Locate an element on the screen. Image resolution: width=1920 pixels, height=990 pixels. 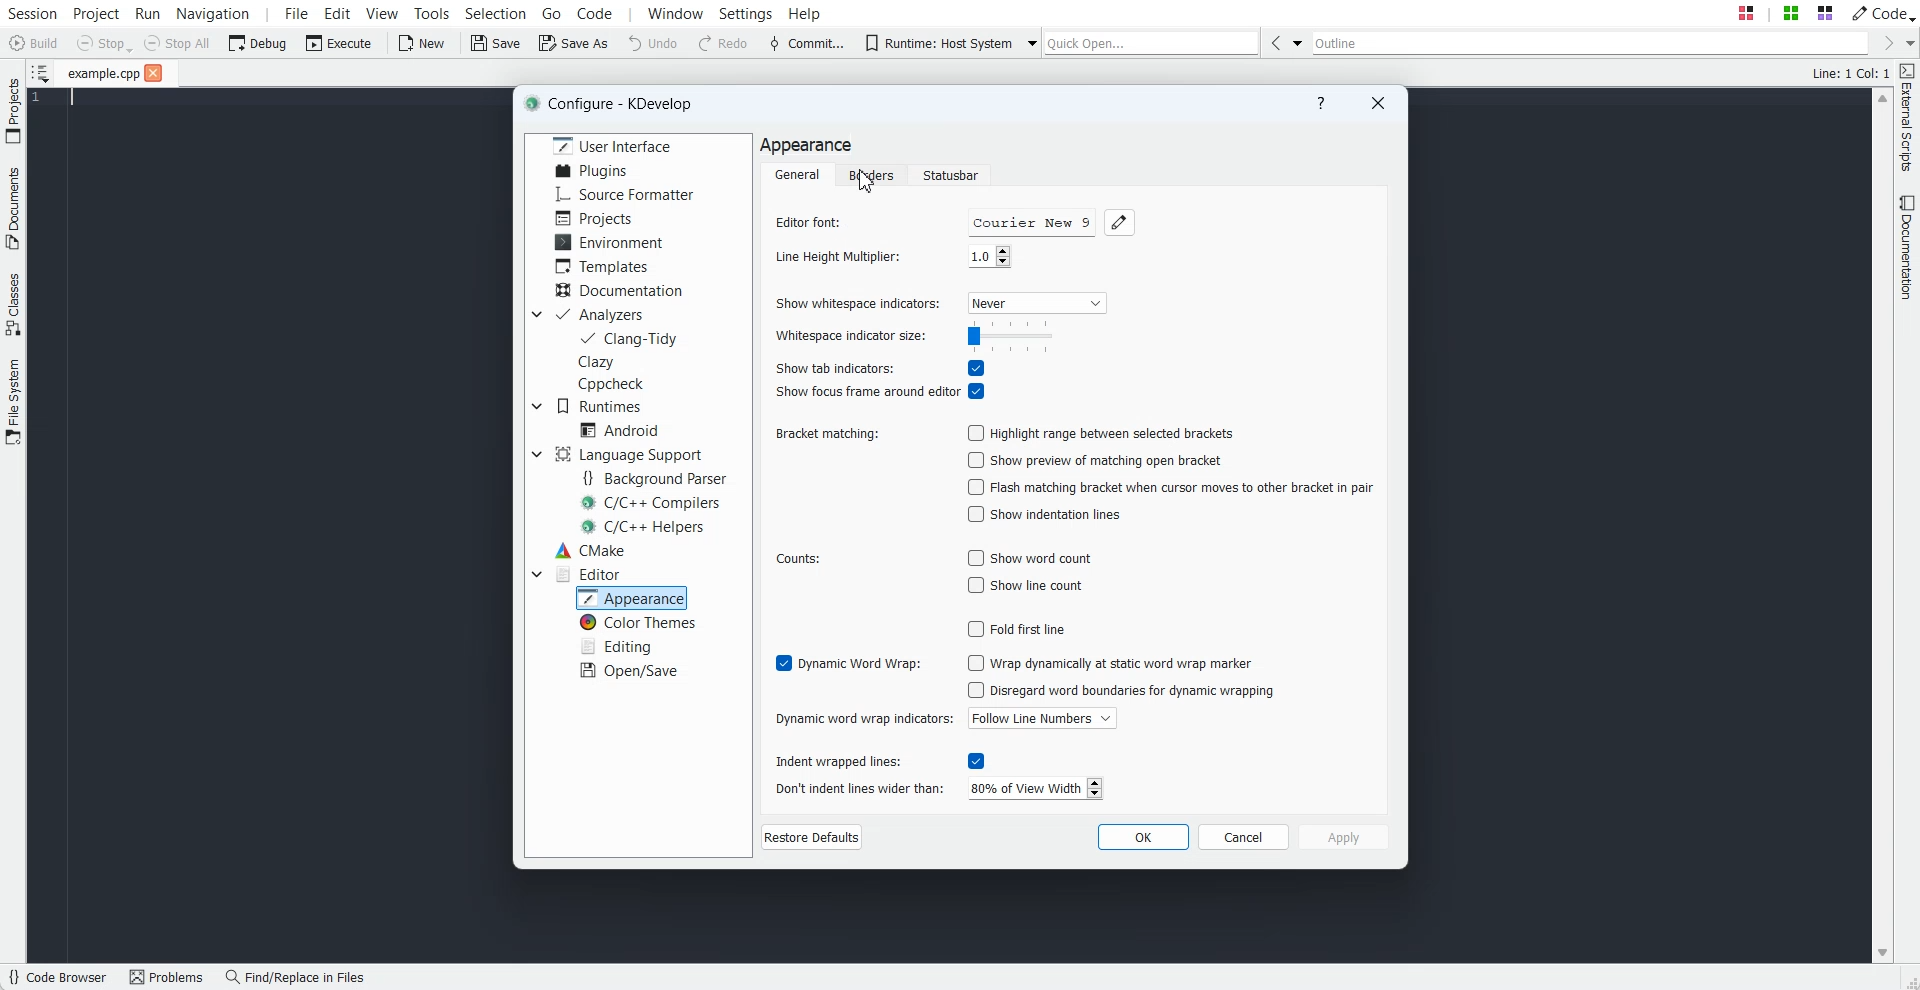
New is located at coordinates (425, 43).